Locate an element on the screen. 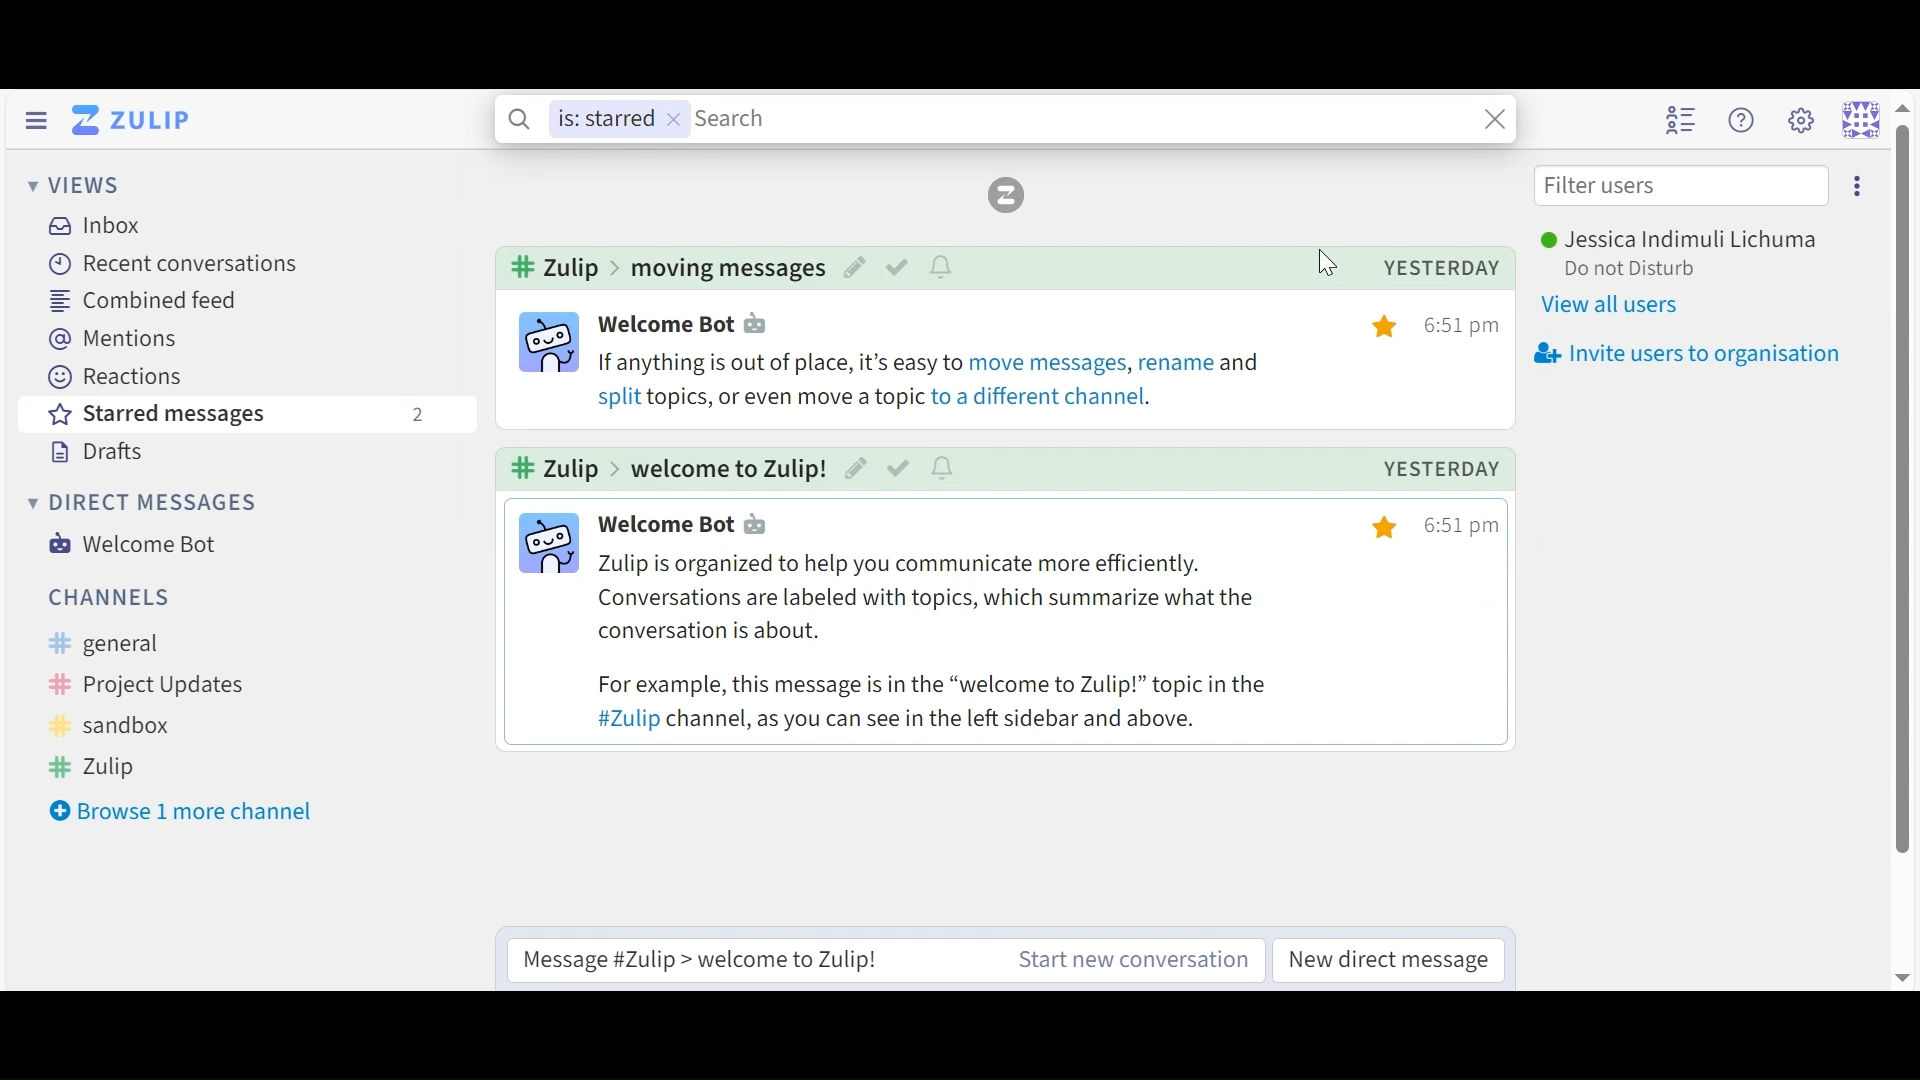 The image size is (1920, 1080). Search is located at coordinates (1489, 119).